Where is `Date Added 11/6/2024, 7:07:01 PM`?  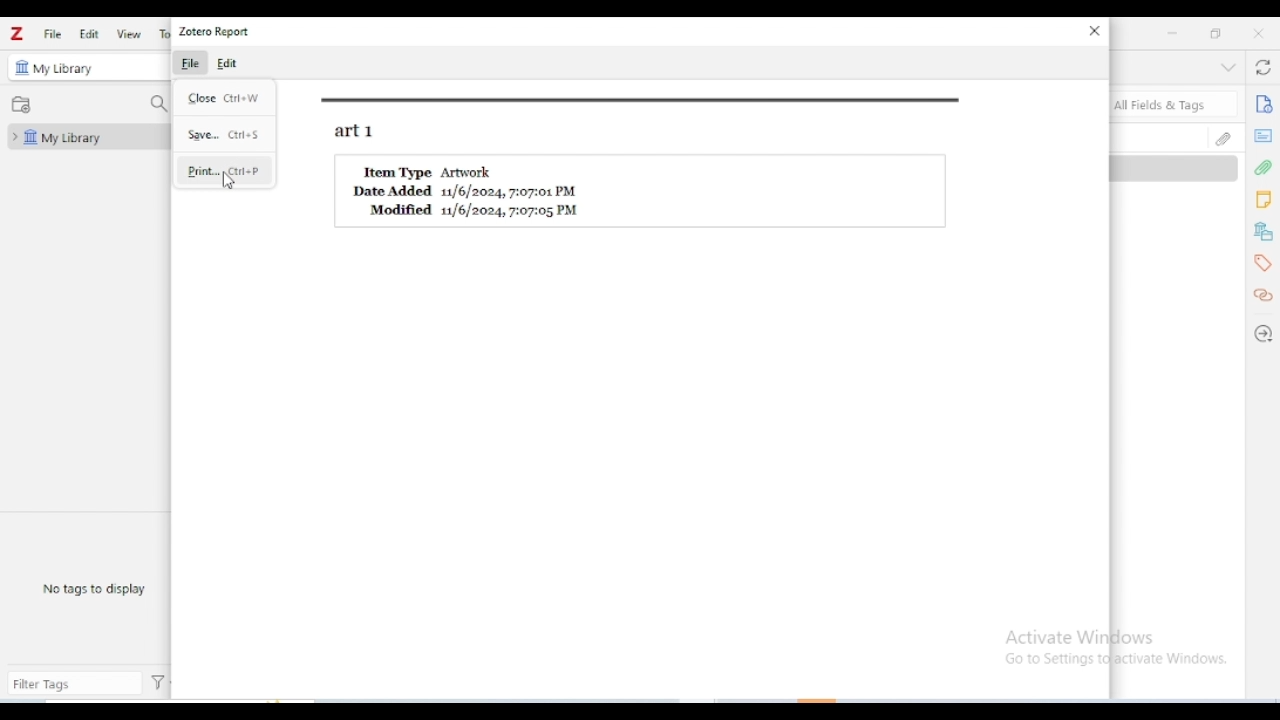
Date Added 11/6/2024, 7:07:01 PM is located at coordinates (467, 192).